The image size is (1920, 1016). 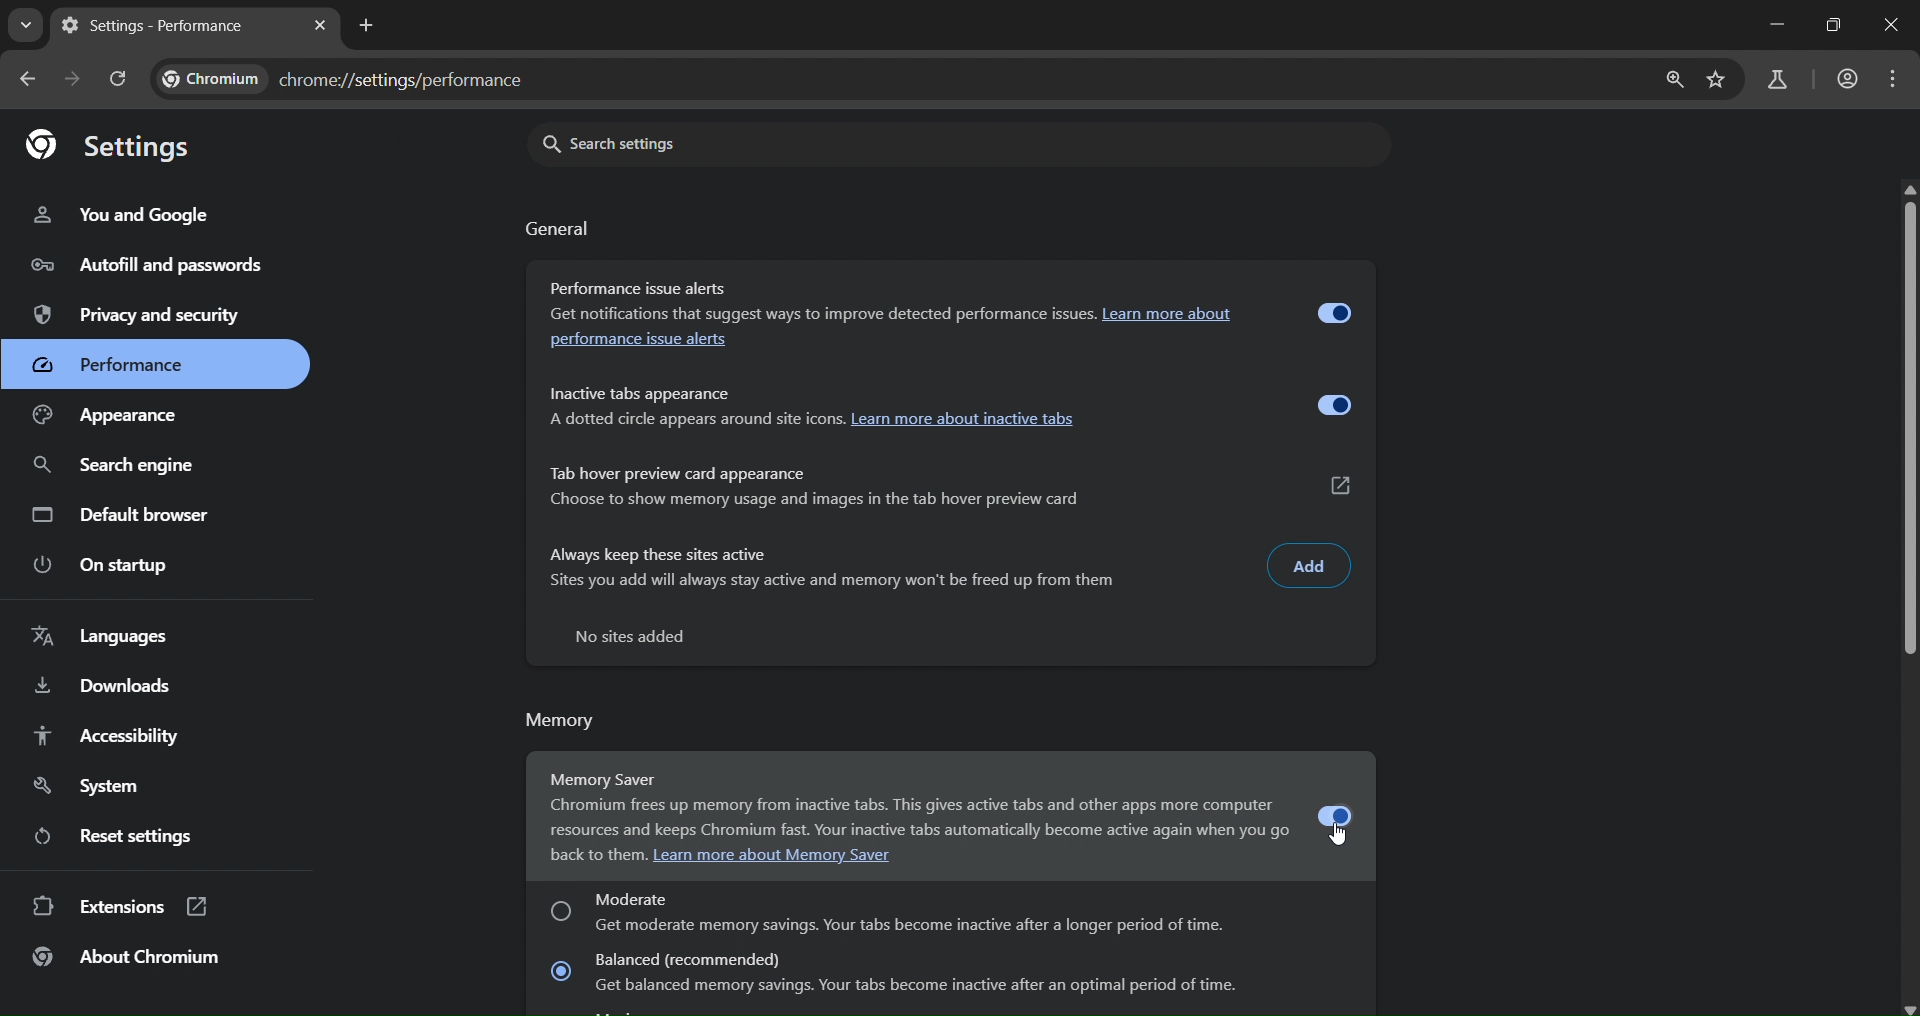 I want to click on settings, so click(x=113, y=149).